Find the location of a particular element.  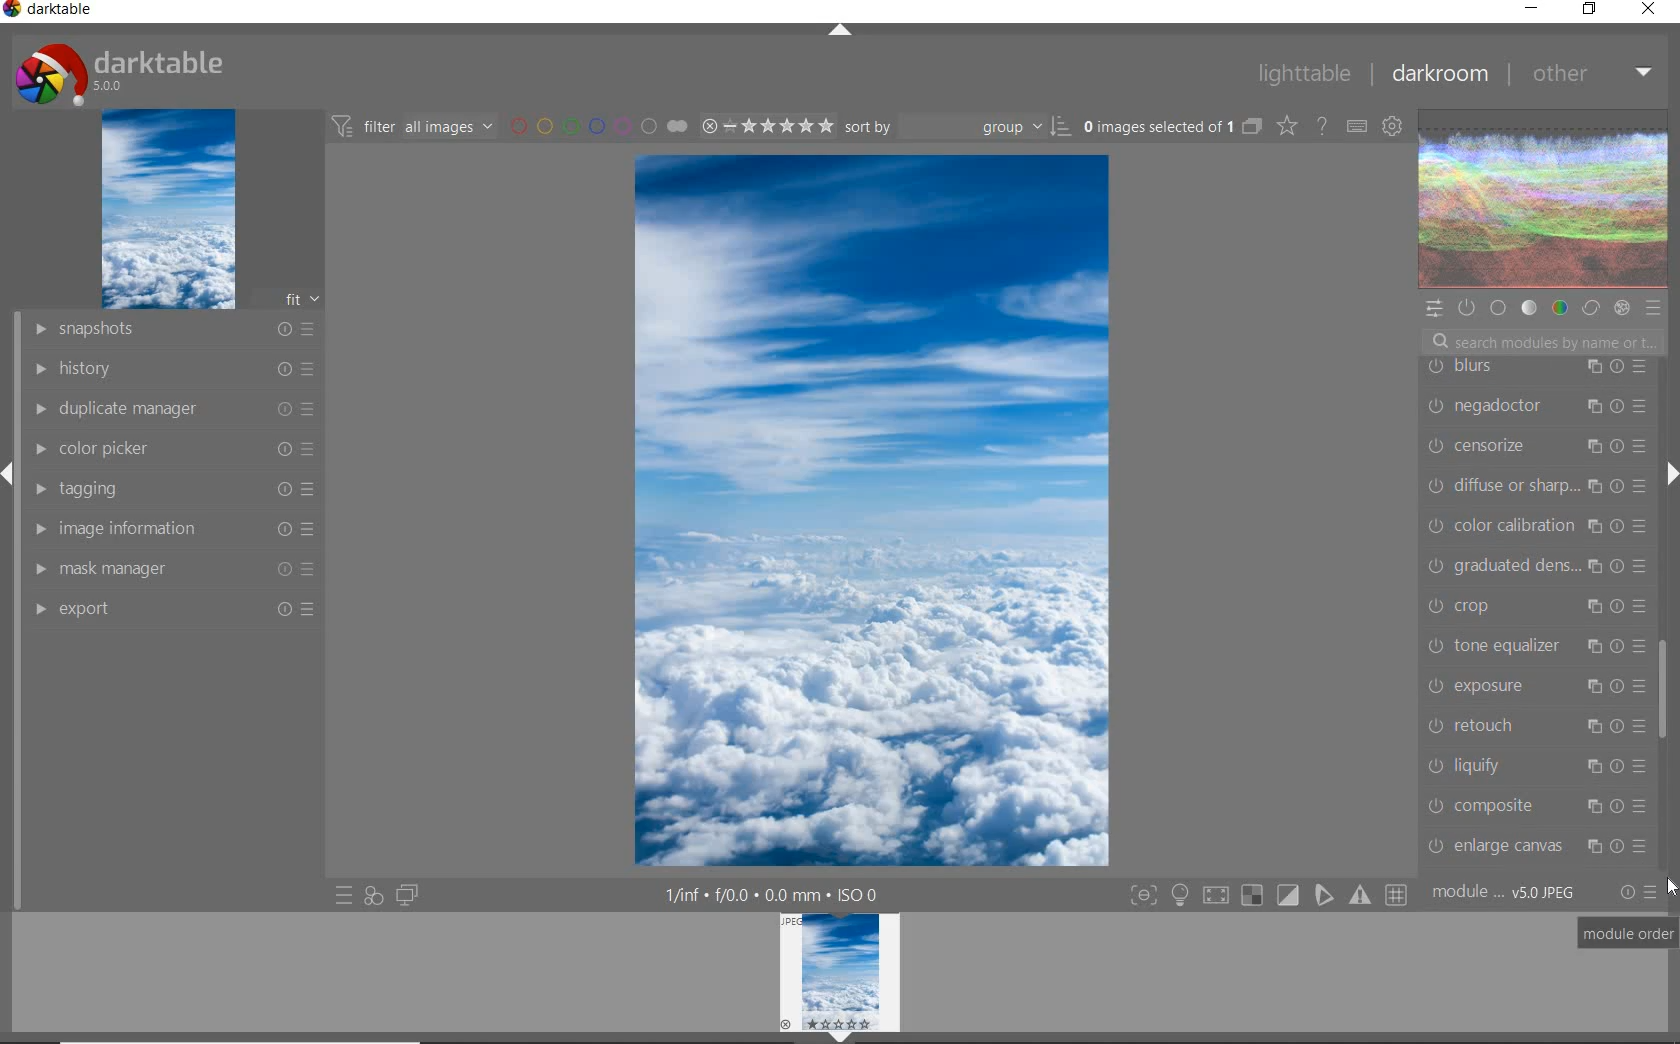

QUICK ACCESS FOR APLYING ANY OF YOUR STYLES is located at coordinates (373, 896).